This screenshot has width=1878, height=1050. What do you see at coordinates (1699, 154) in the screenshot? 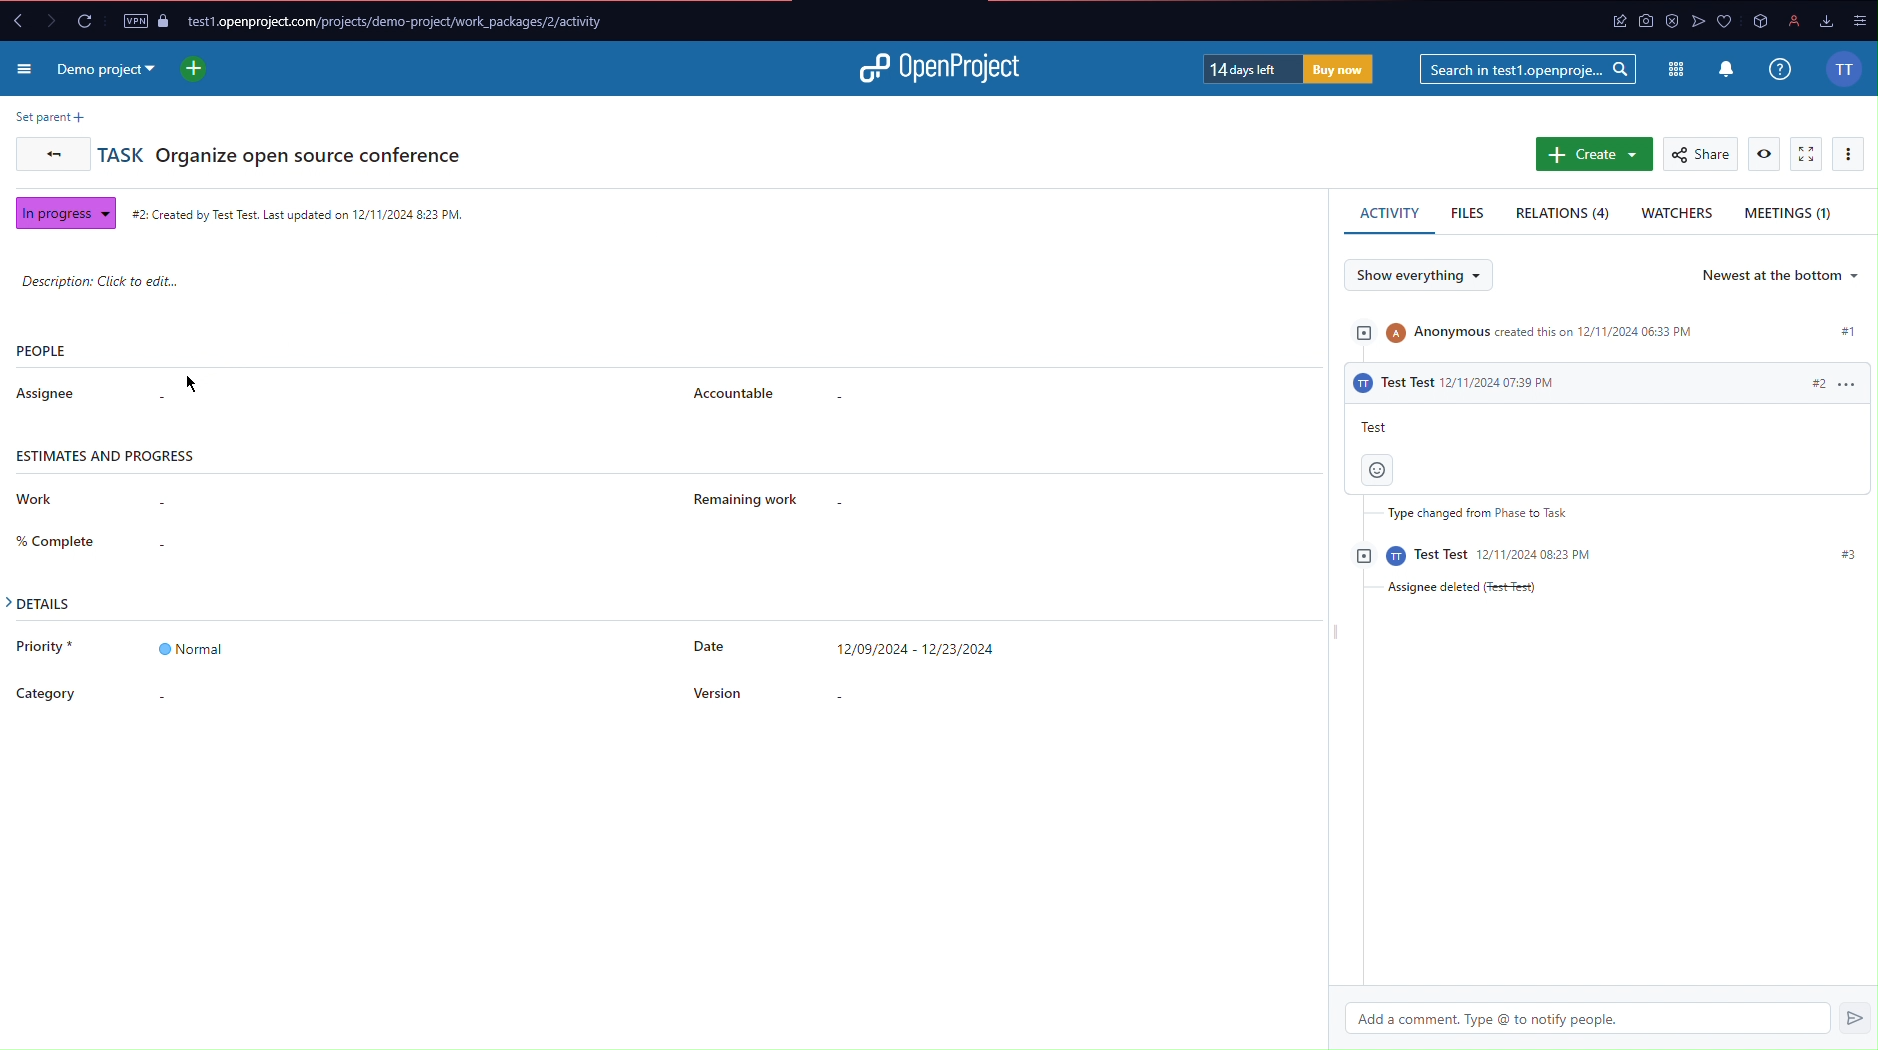
I see `Share` at bounding box center [1699, 154].